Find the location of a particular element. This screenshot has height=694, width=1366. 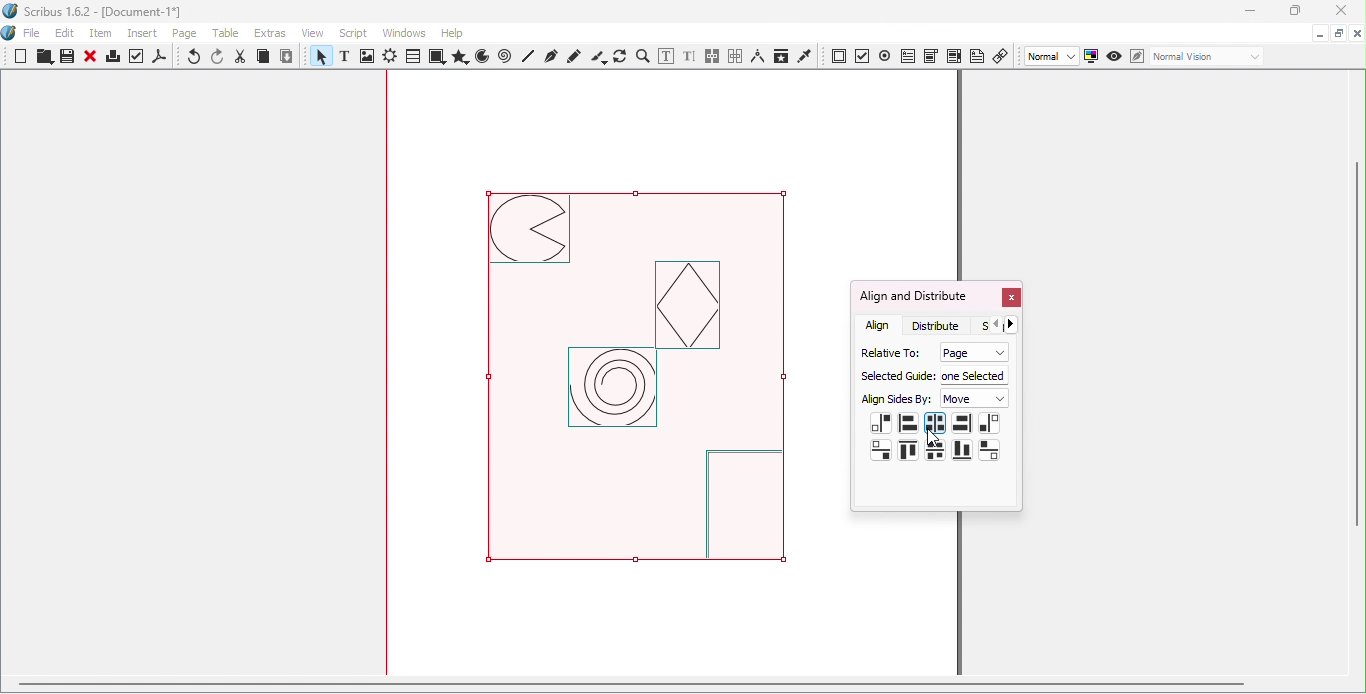

Close document is located at coordinates (1357, 34).